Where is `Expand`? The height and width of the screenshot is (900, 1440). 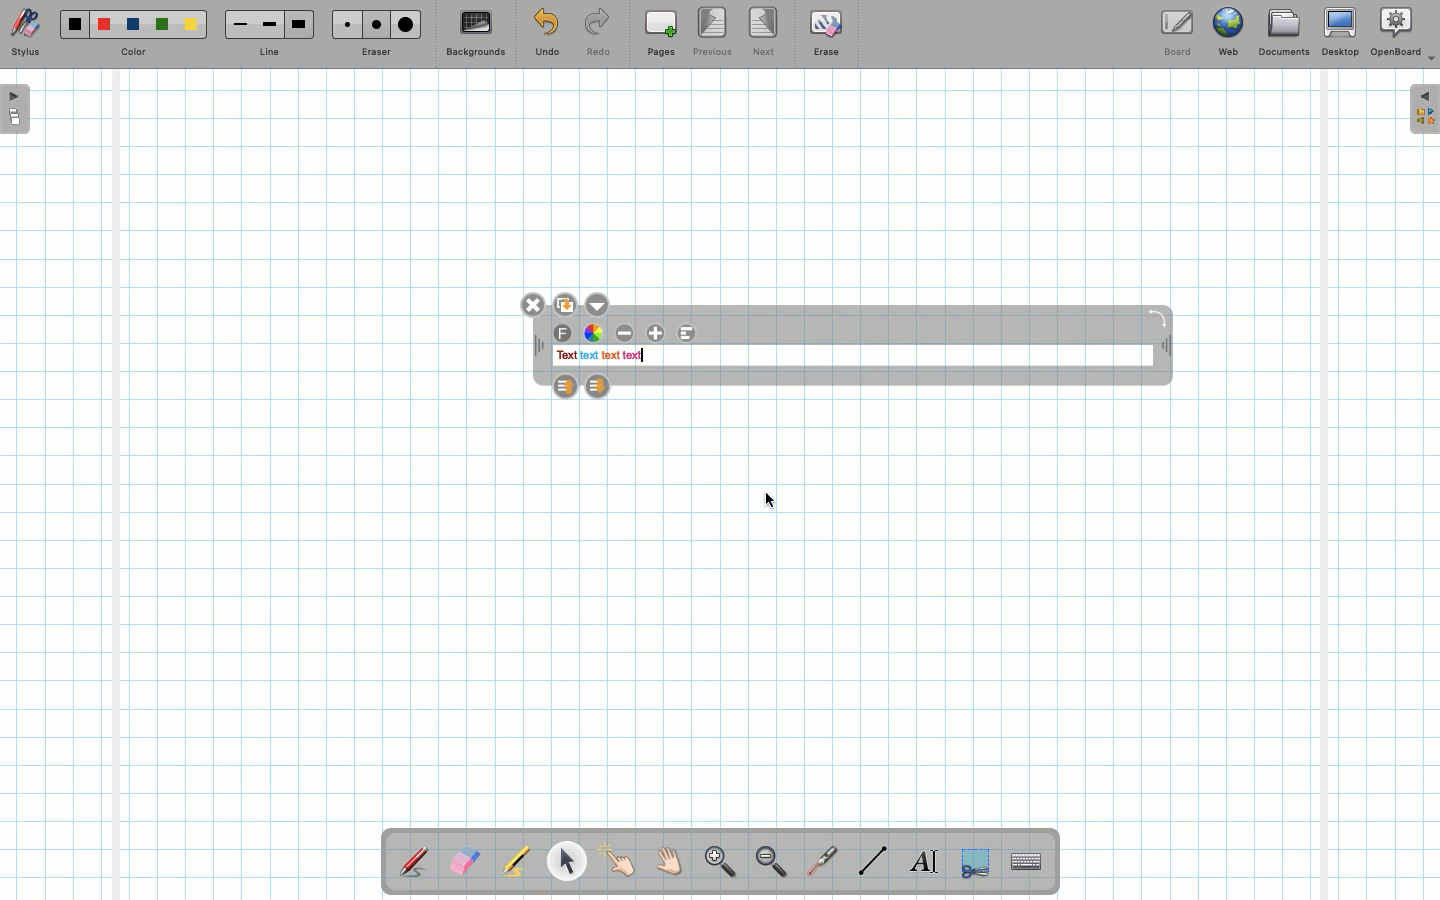
Expand is located at coordinates (1424, 109).